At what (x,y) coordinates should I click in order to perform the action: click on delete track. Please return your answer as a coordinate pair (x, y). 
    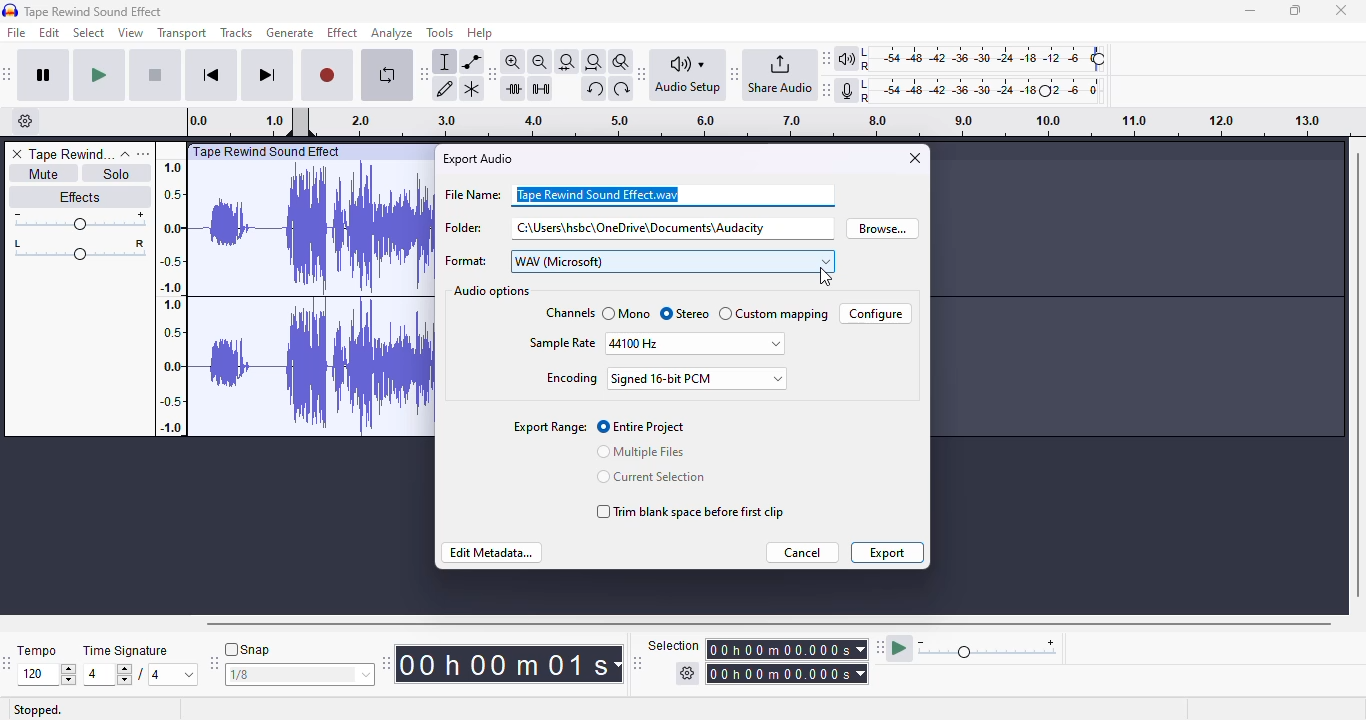
    Looking at the image, I should click on (15, 154).